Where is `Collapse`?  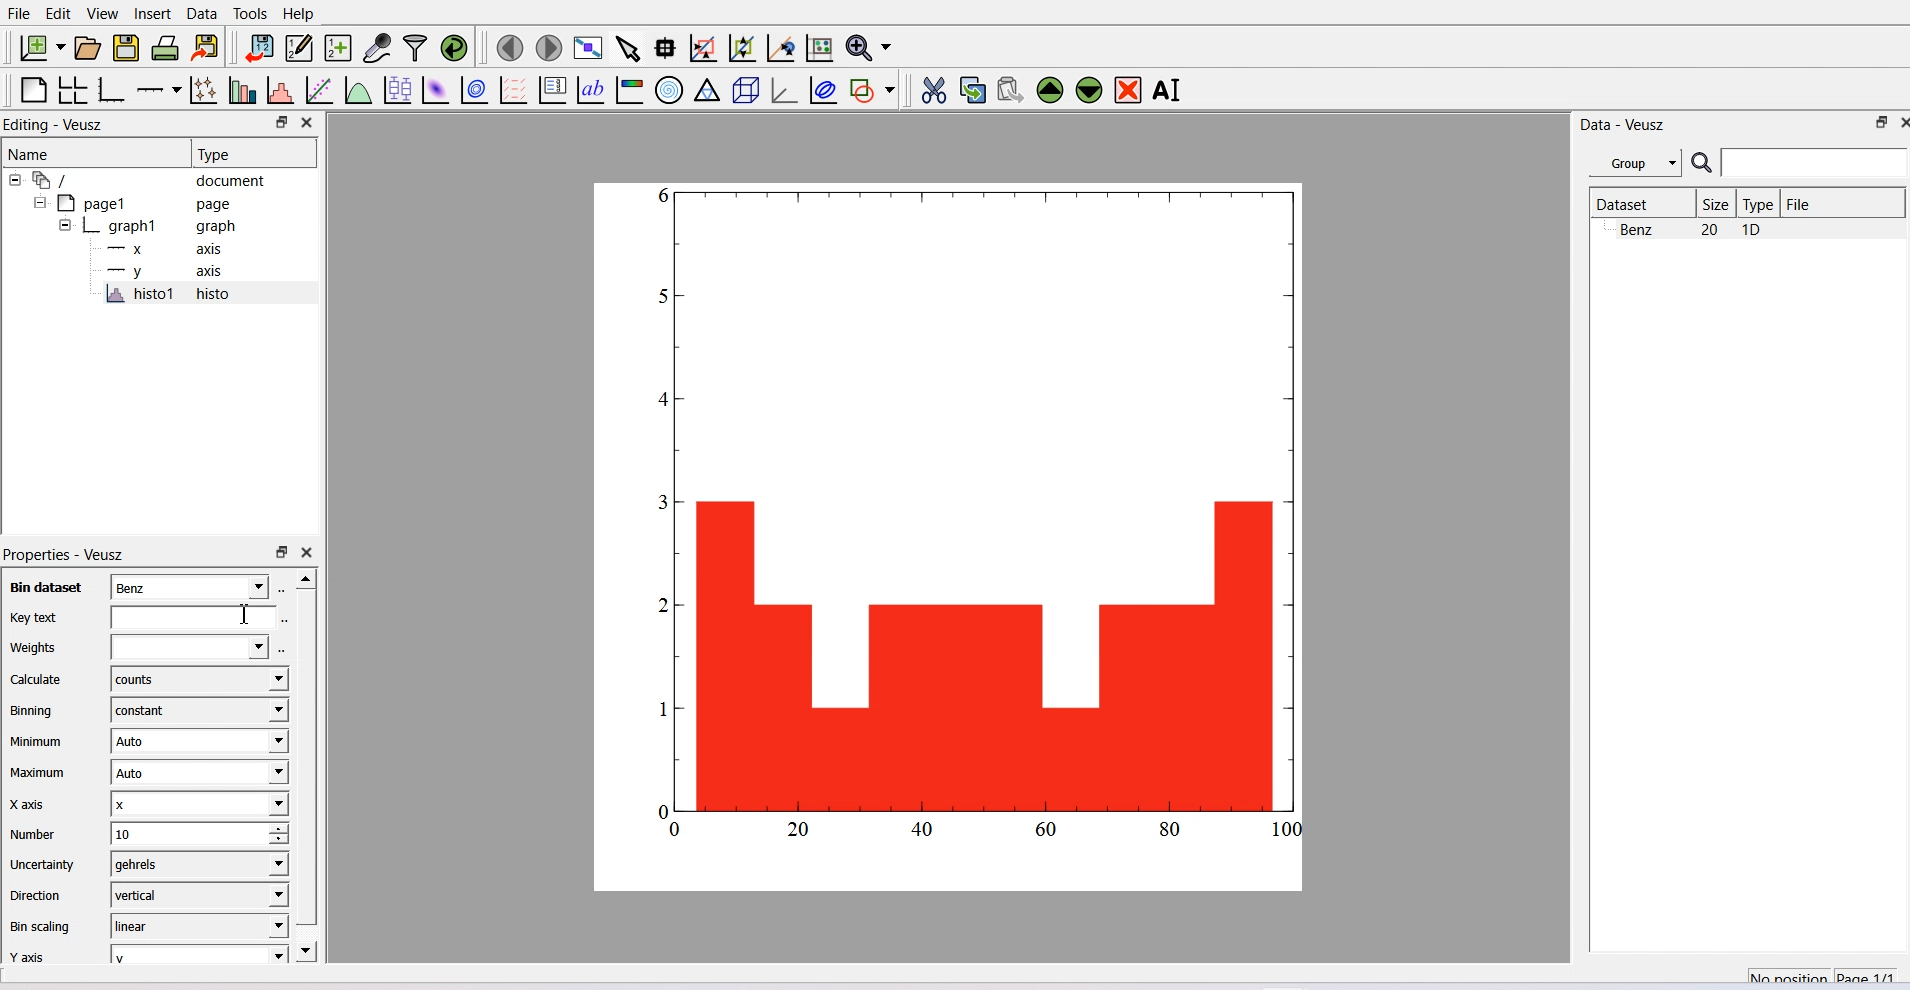
Collapse is located at coordinates (17, 180).